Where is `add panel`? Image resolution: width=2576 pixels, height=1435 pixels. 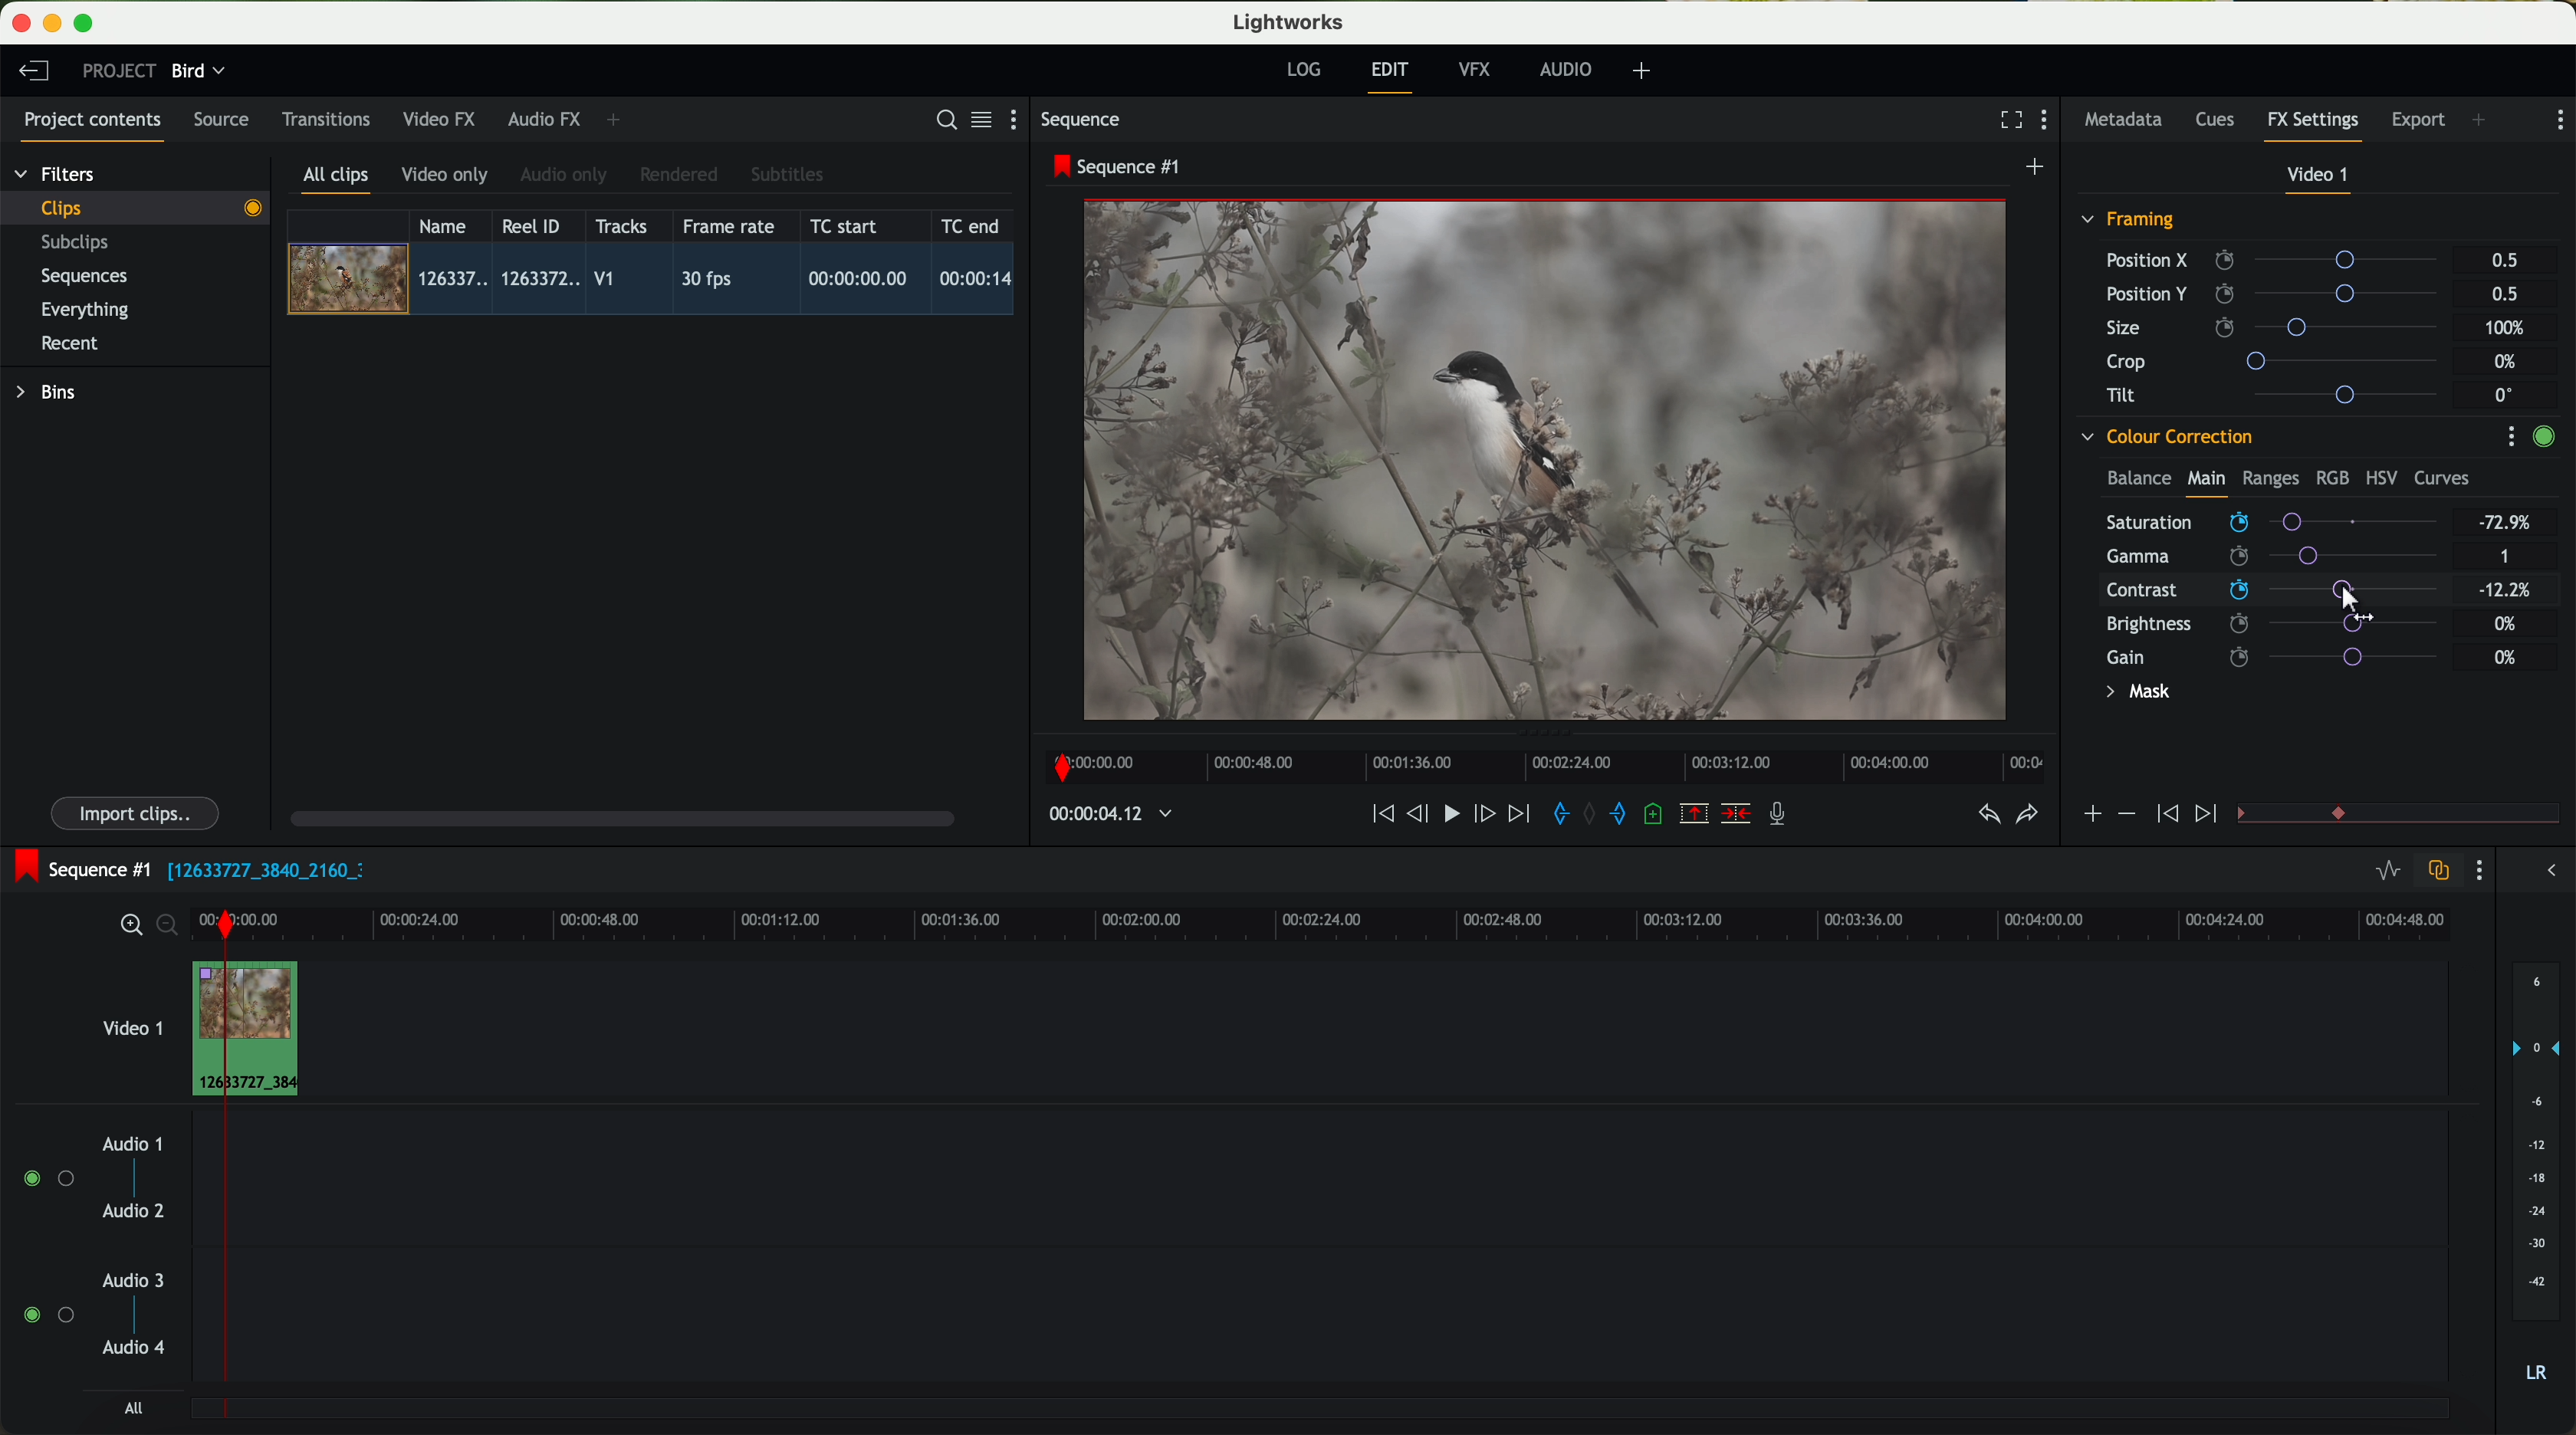
add panel is located at coordinates (618, 120).